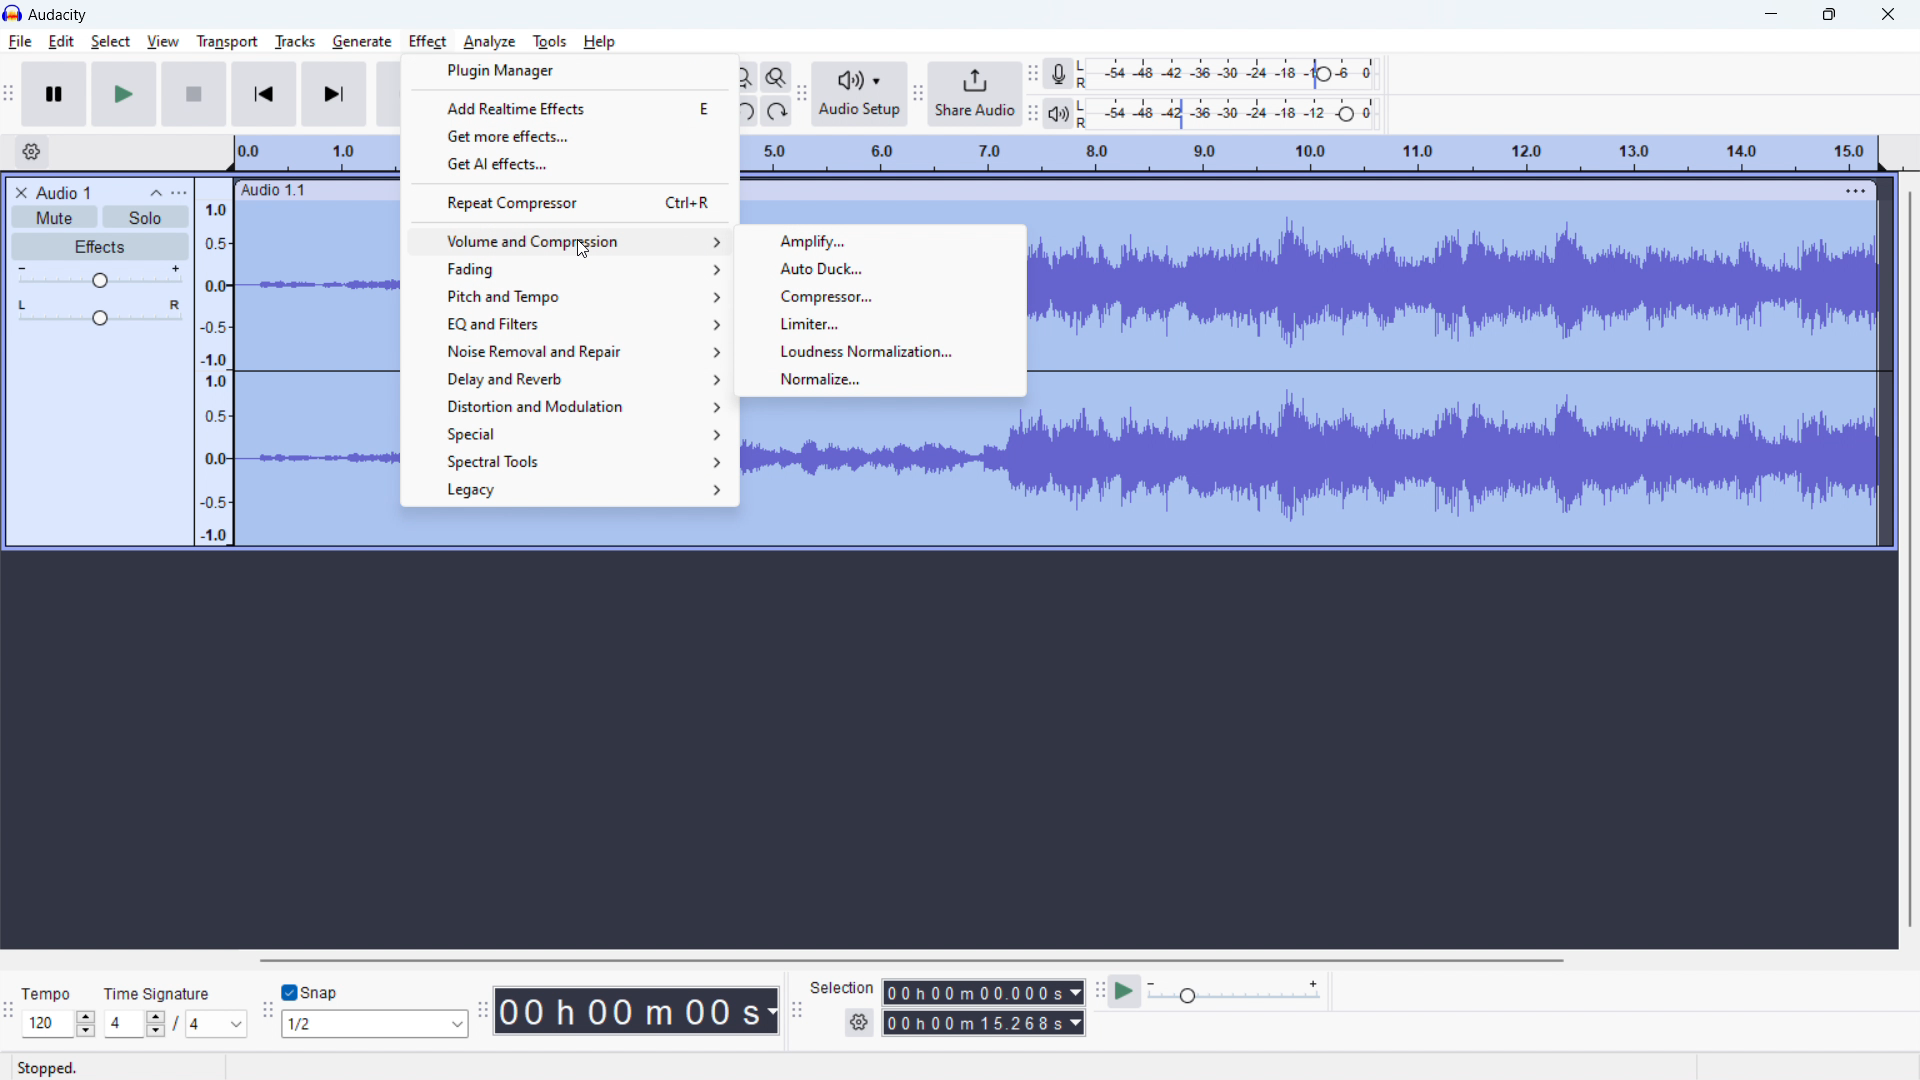 Image resolution: width=1920 pixels, height=1080 pixels. I want to click on playback meter toolbar, so click(1033, 115).